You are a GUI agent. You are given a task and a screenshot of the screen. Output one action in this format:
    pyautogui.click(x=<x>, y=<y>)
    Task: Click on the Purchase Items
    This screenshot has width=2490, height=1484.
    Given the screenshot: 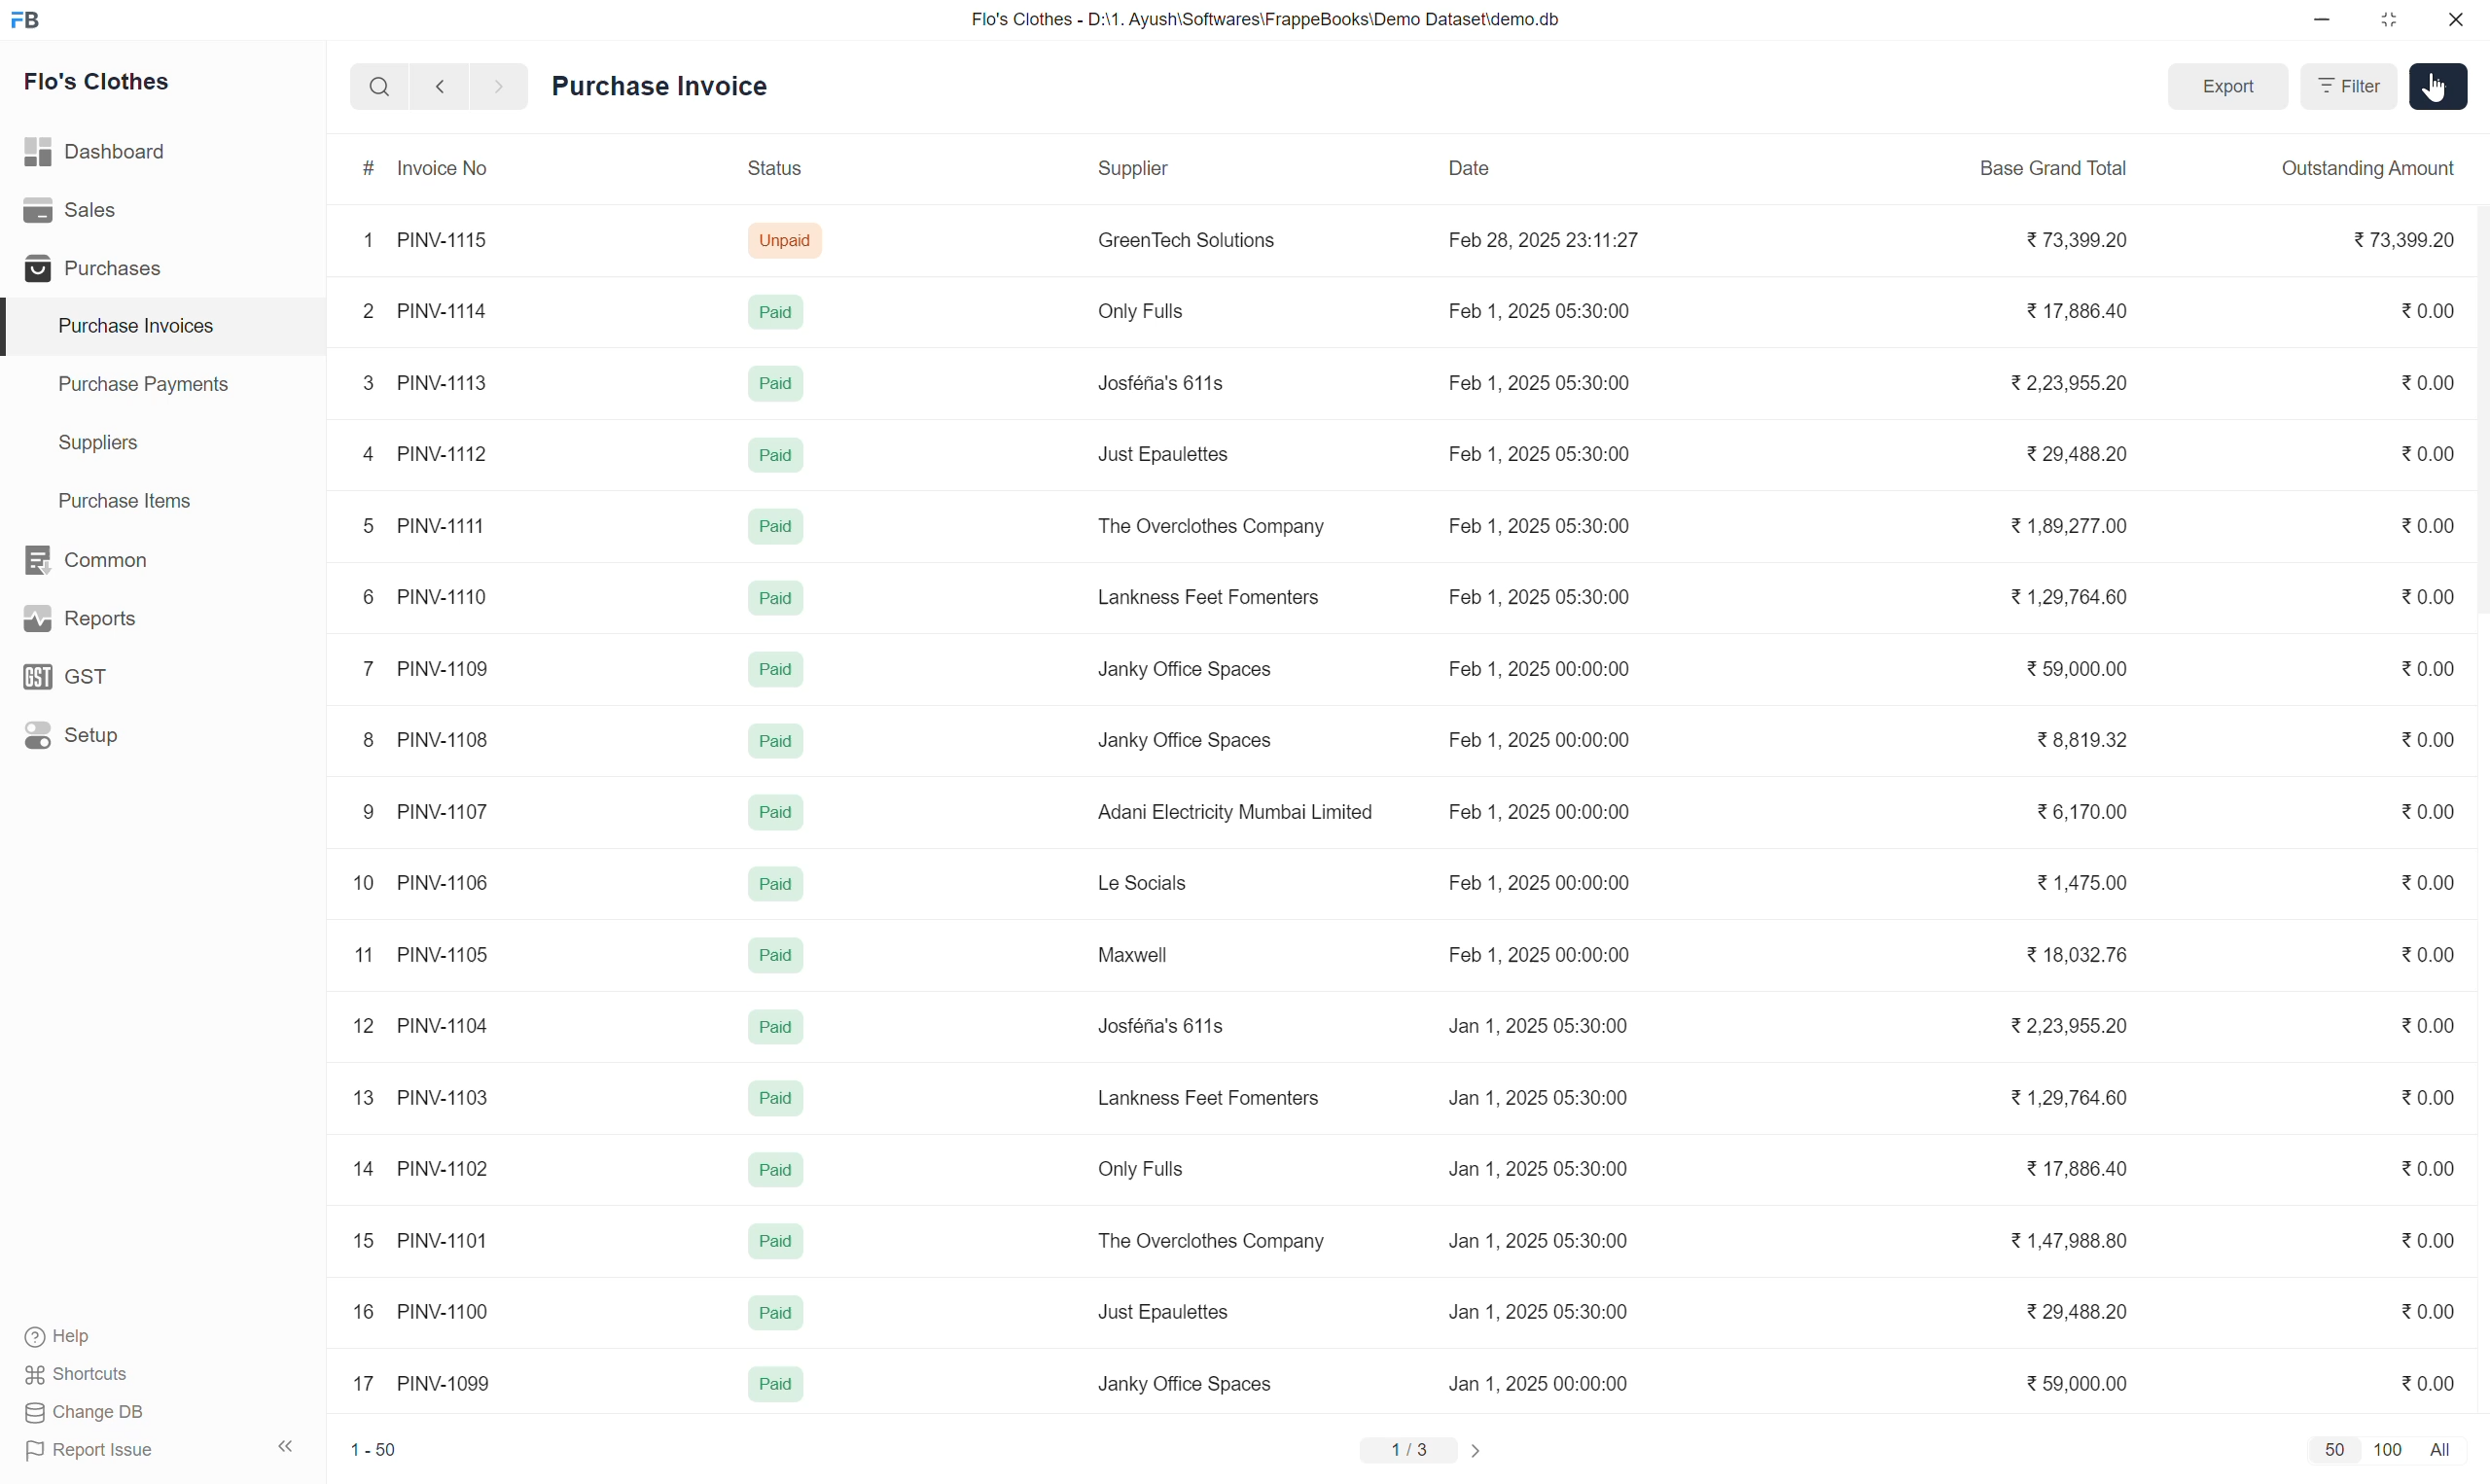 What is the action you would take?
    pyautogui.click(x=114, y=497)
    